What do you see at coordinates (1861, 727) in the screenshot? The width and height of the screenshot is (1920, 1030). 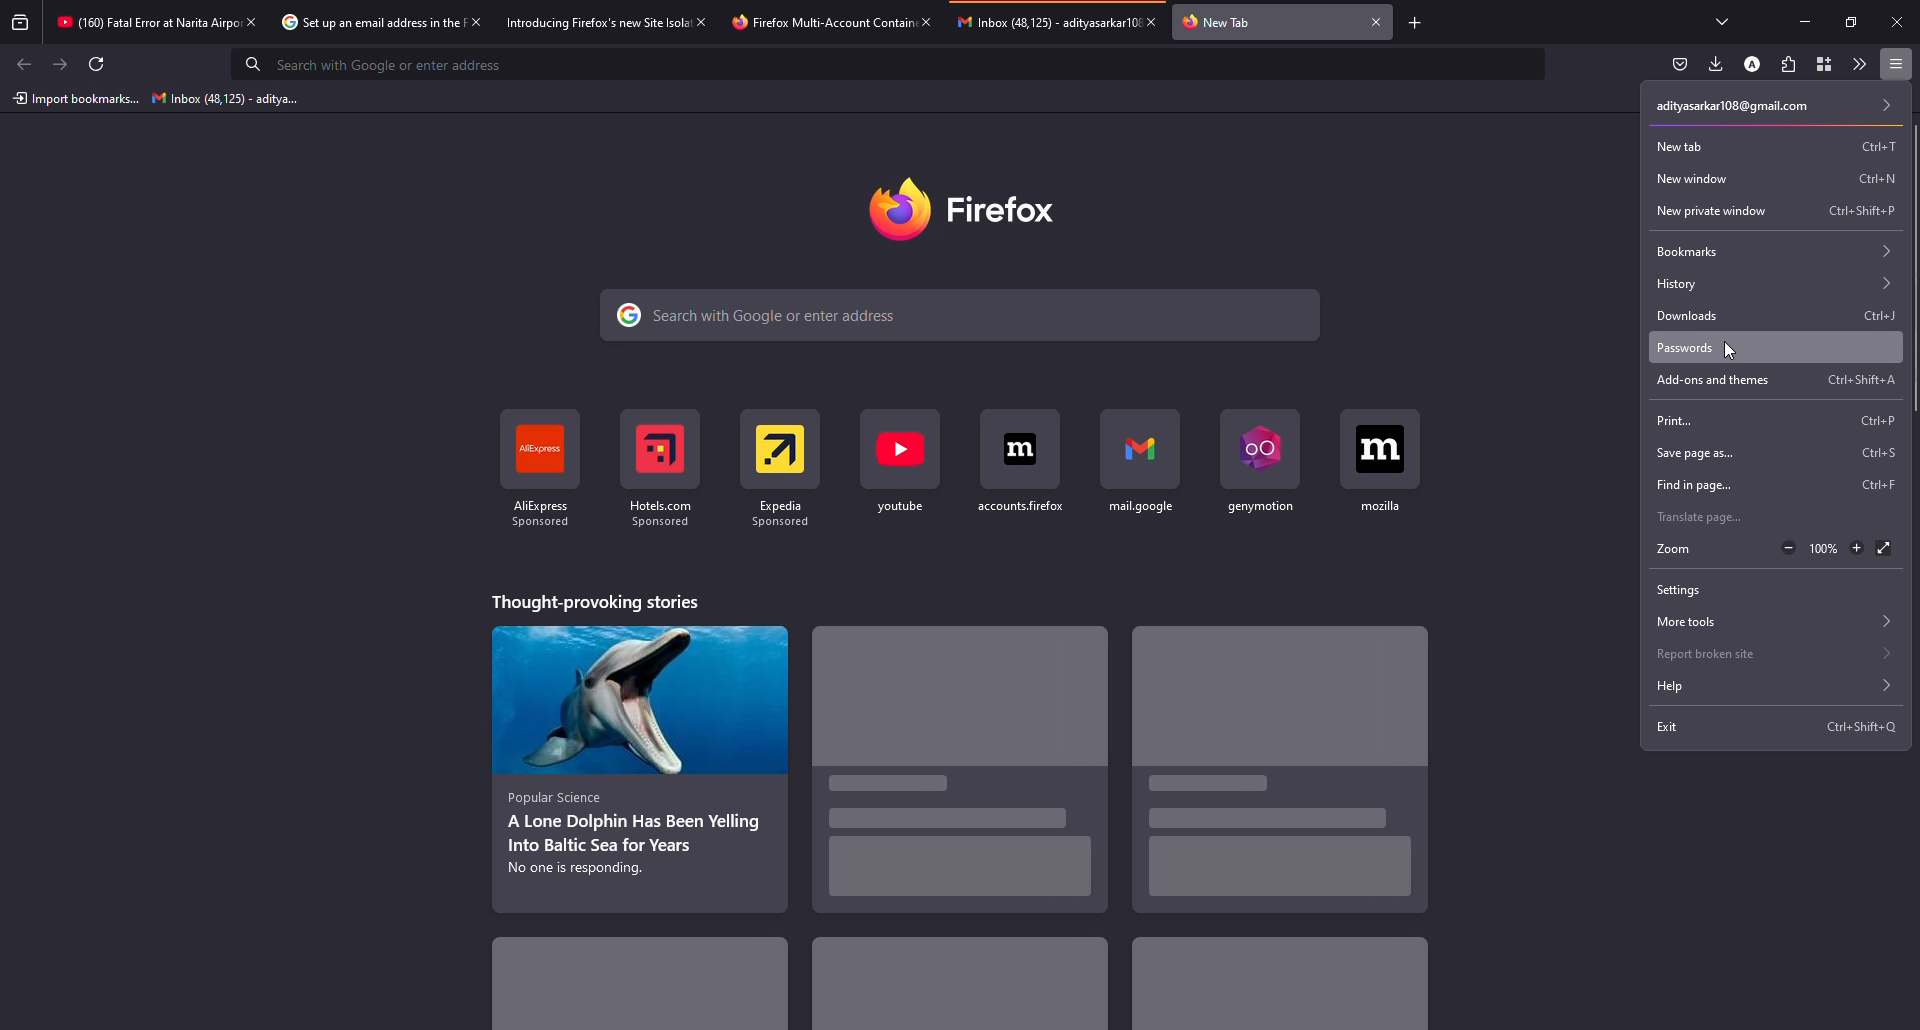 I see `shortcut` at bounding box center [1861, 727].